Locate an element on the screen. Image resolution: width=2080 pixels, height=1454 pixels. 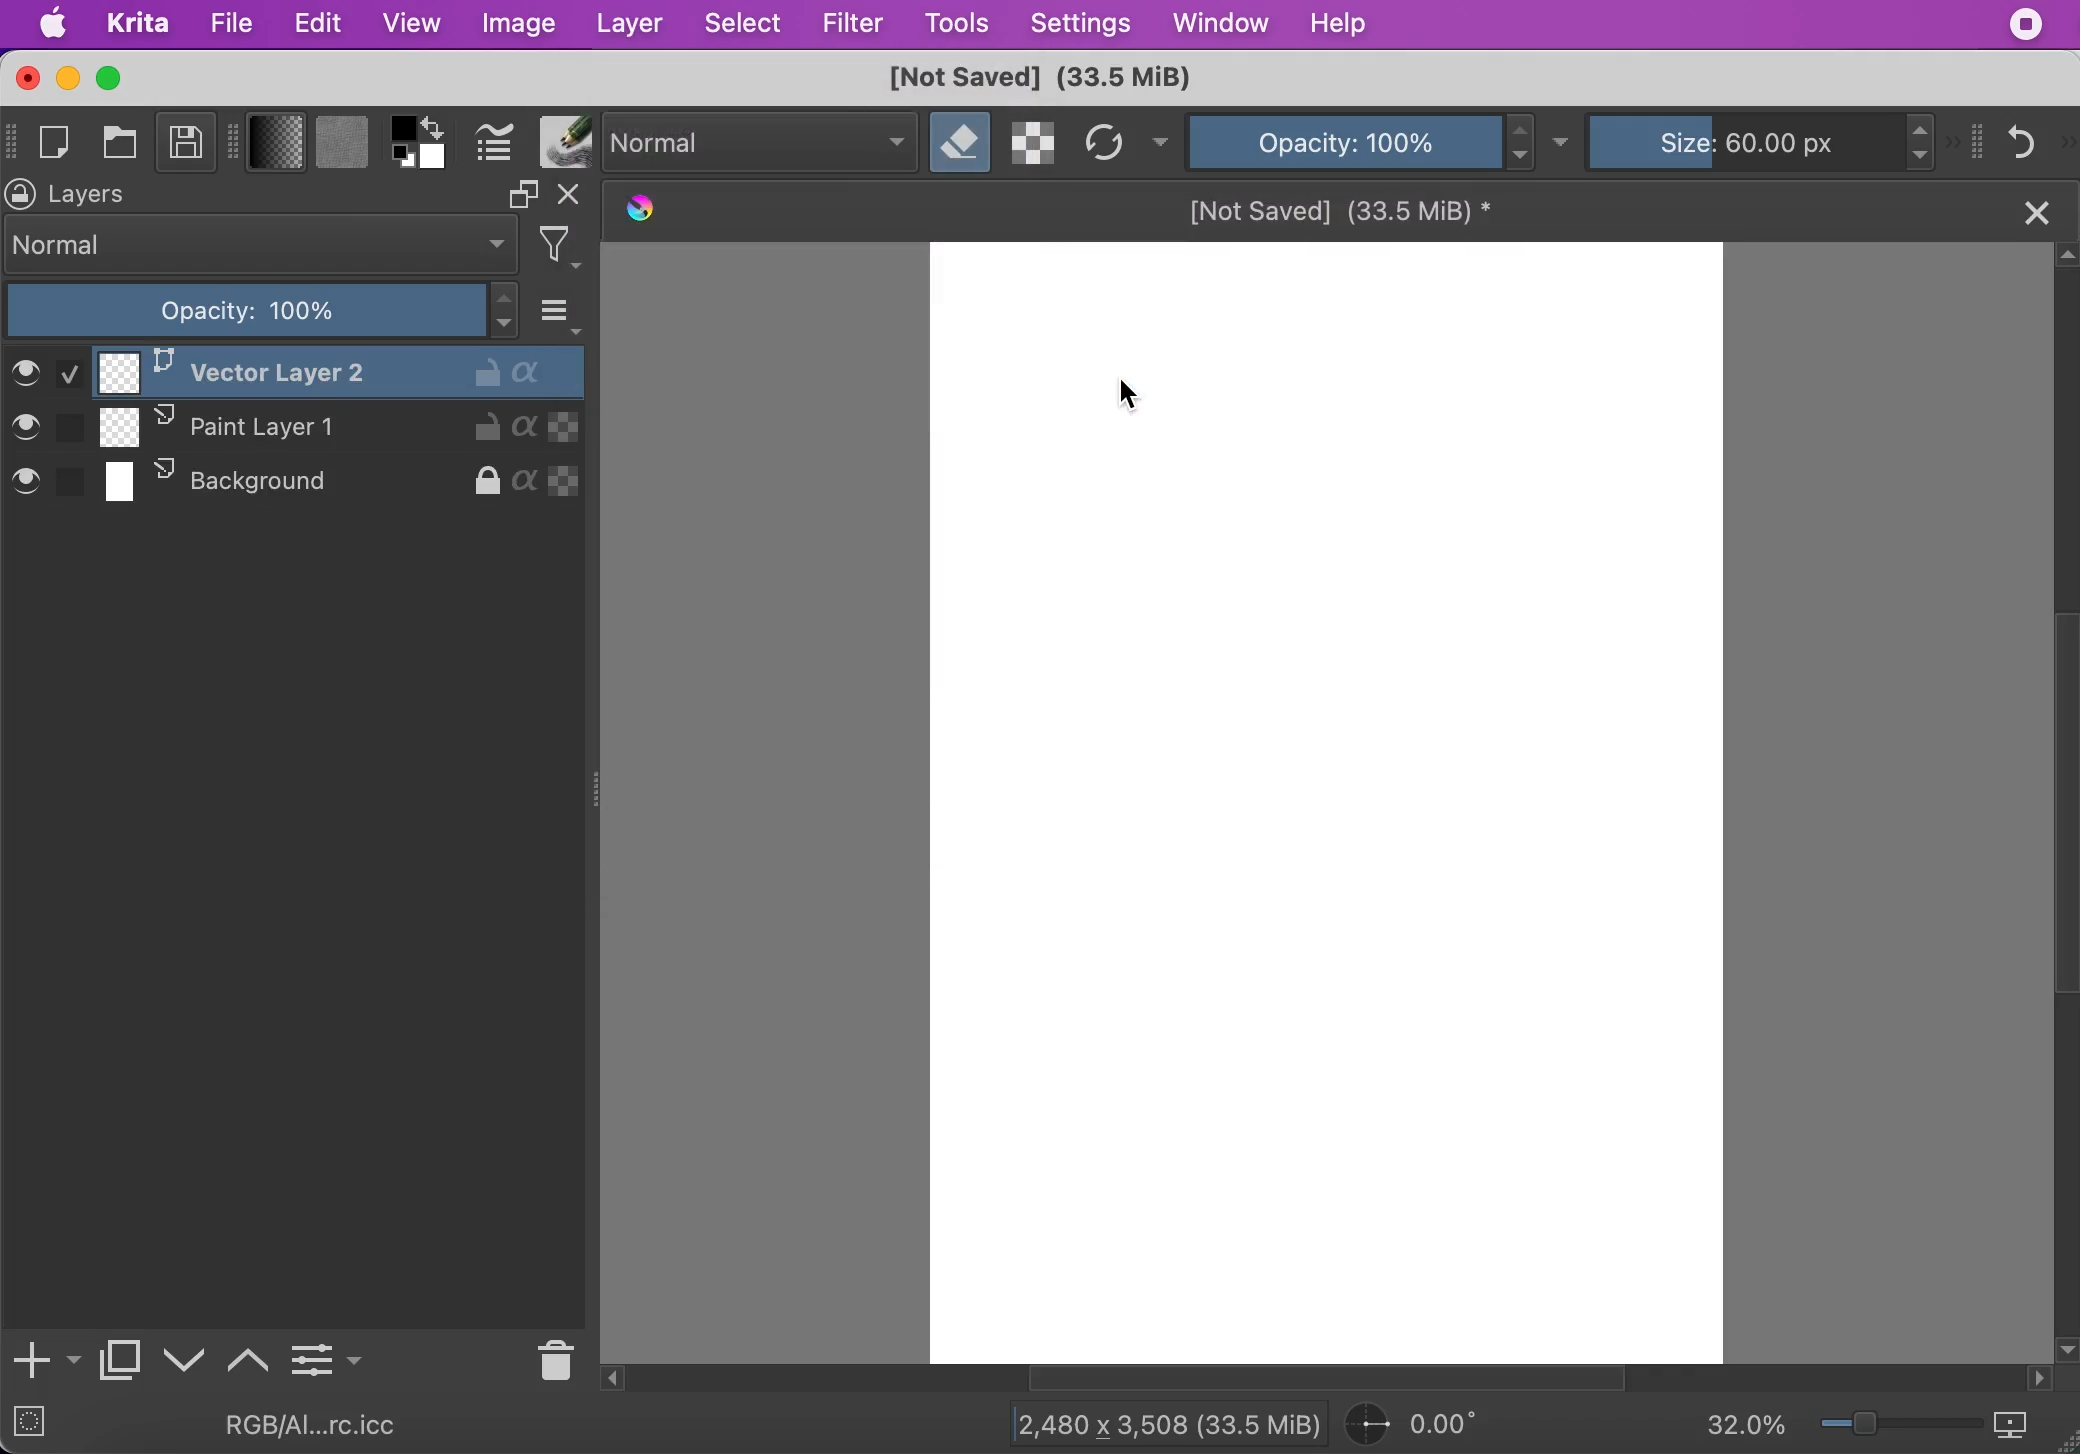
cursor is located at coordinates (1123, 398).